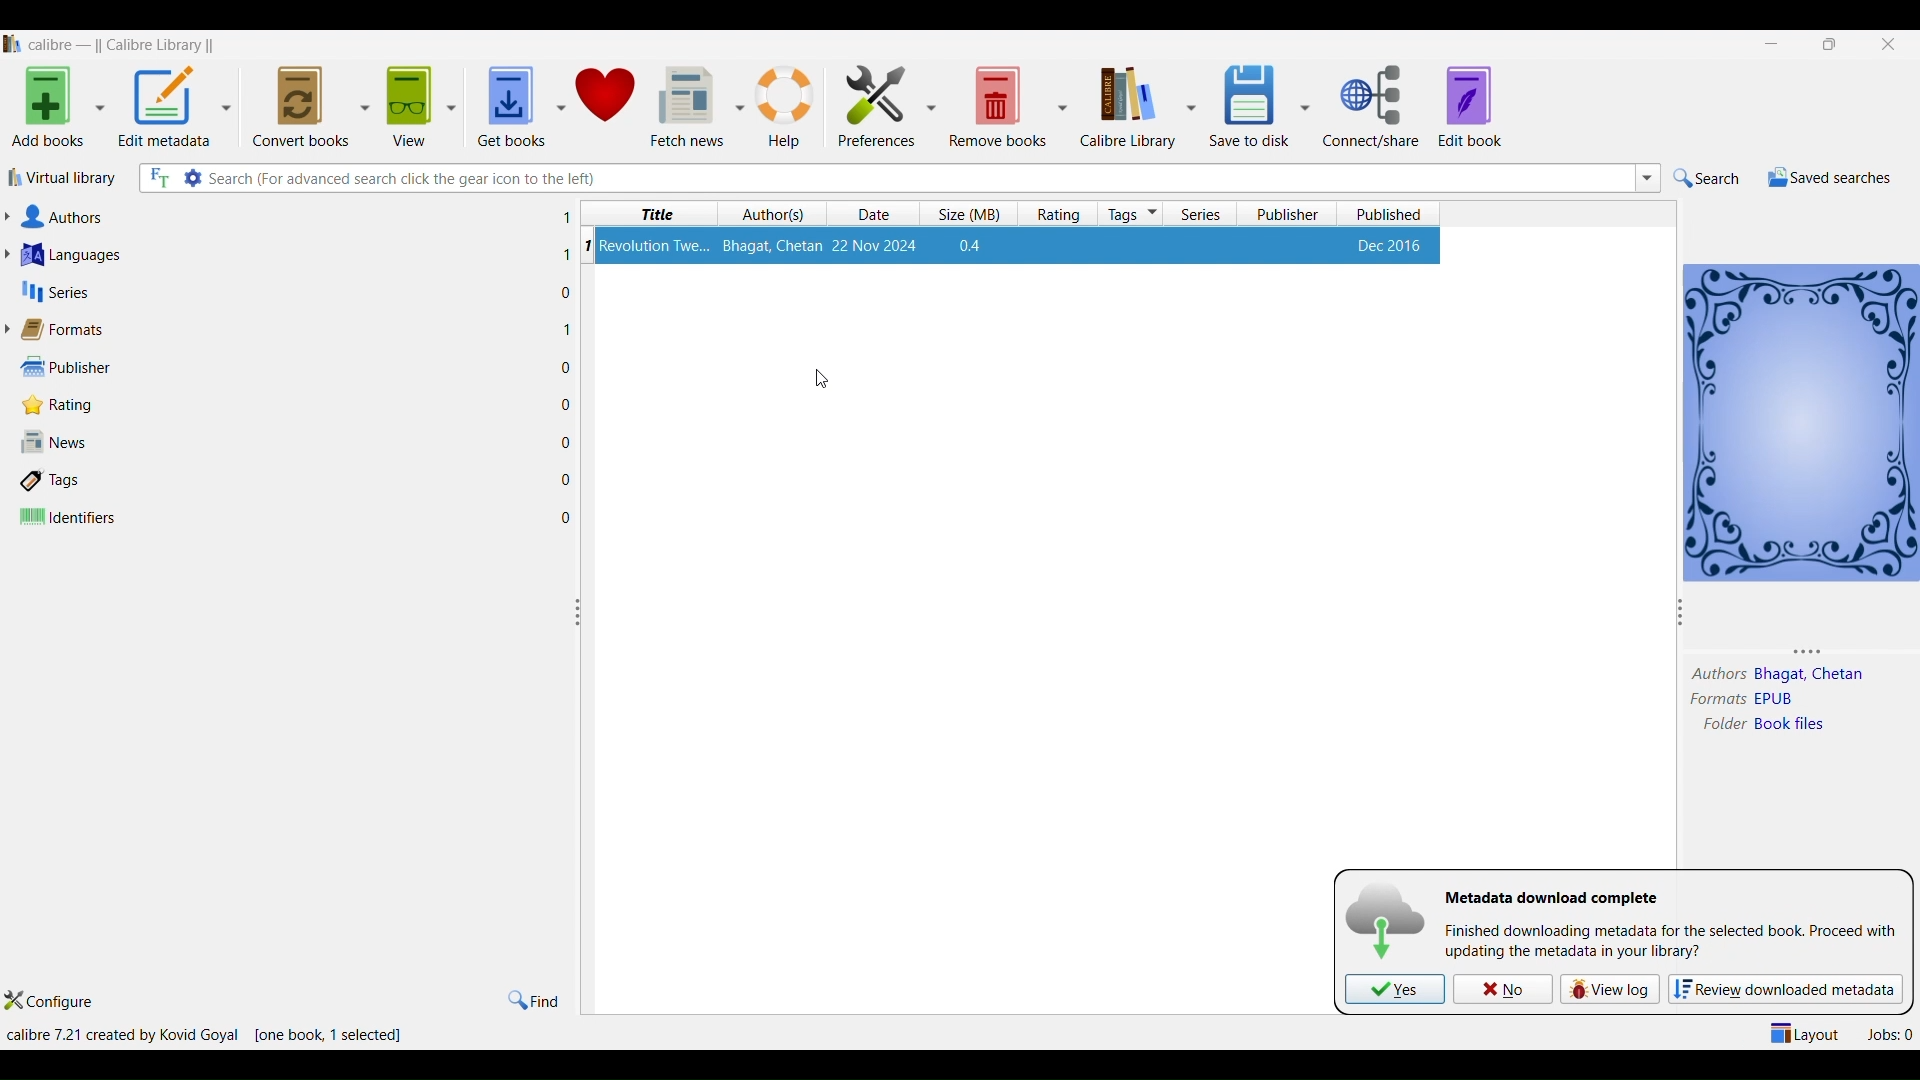 This screenshot has height=1080, width=1920. What do you see at coordinates (1713, 699) in the screenshot?
I see `formats` at bounding box center [1713, 699].